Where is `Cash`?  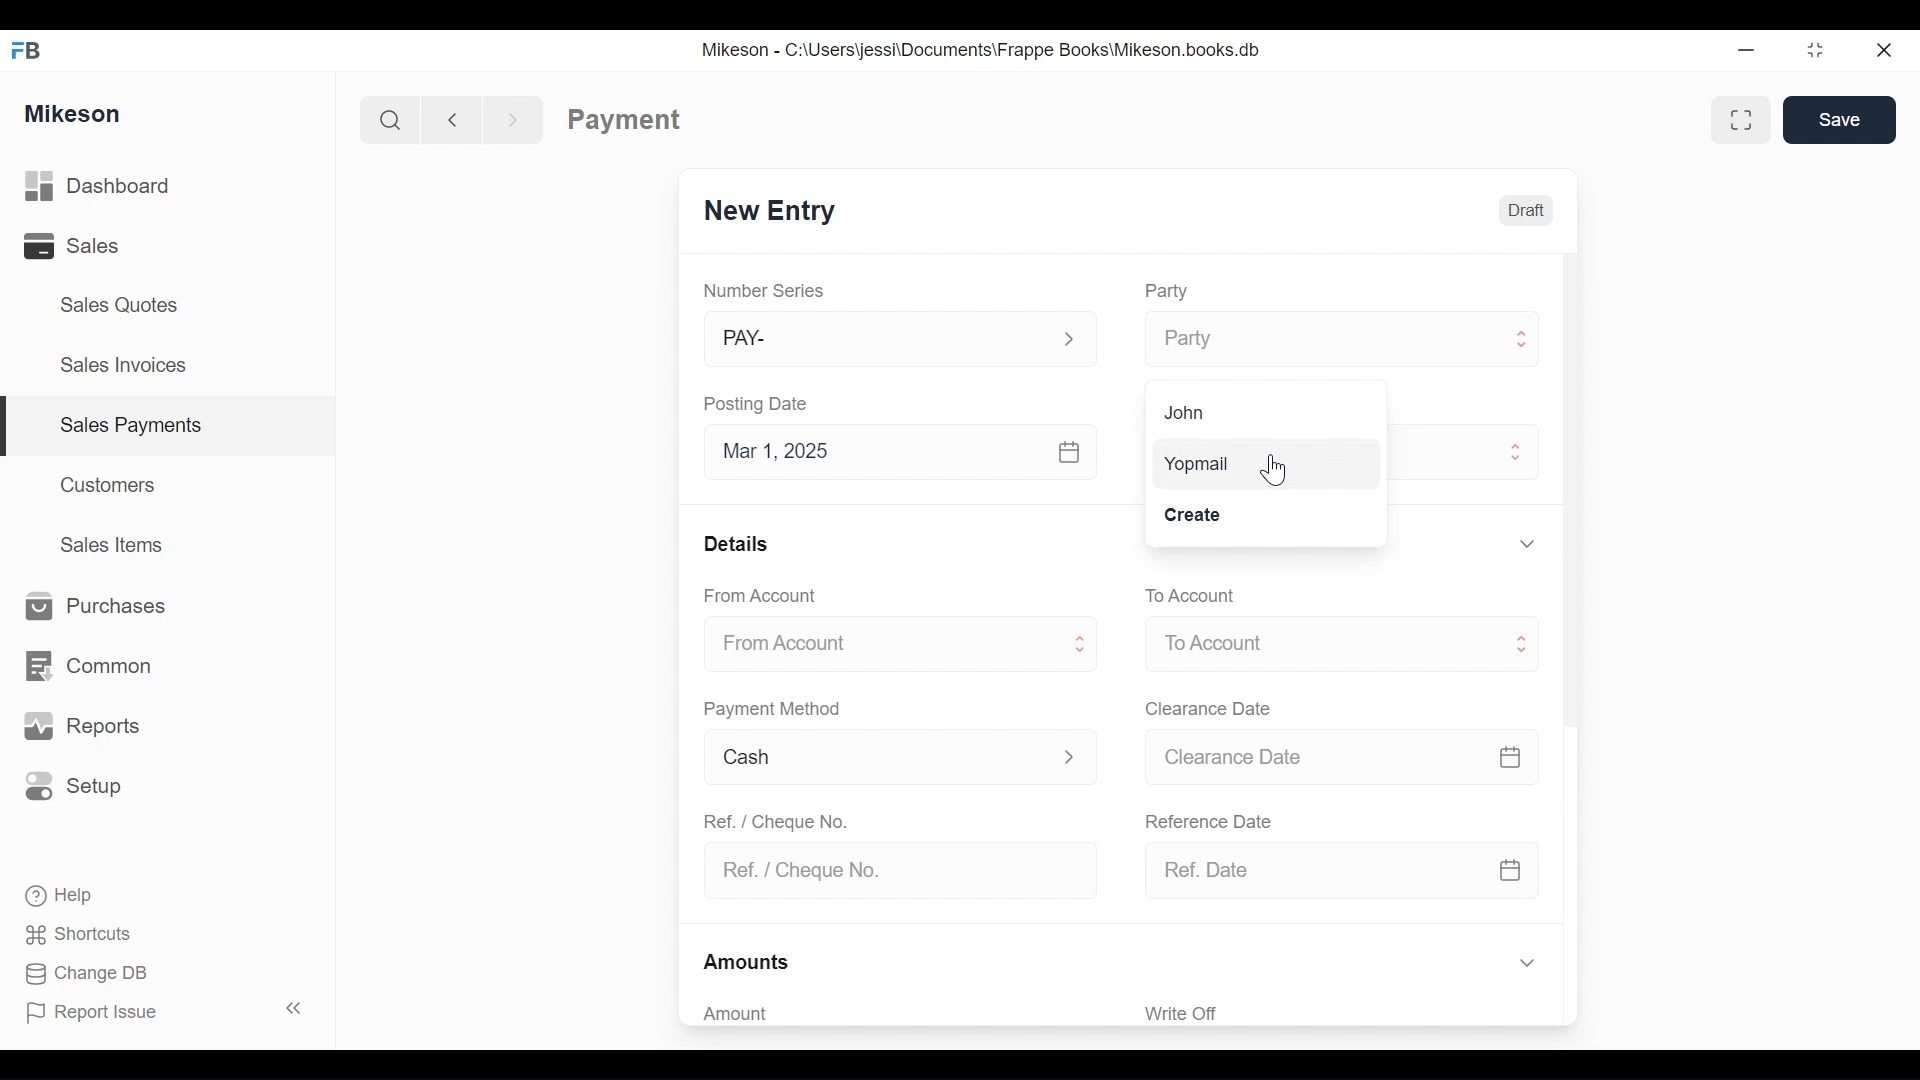
Cash is located at coordinates (899, 755).